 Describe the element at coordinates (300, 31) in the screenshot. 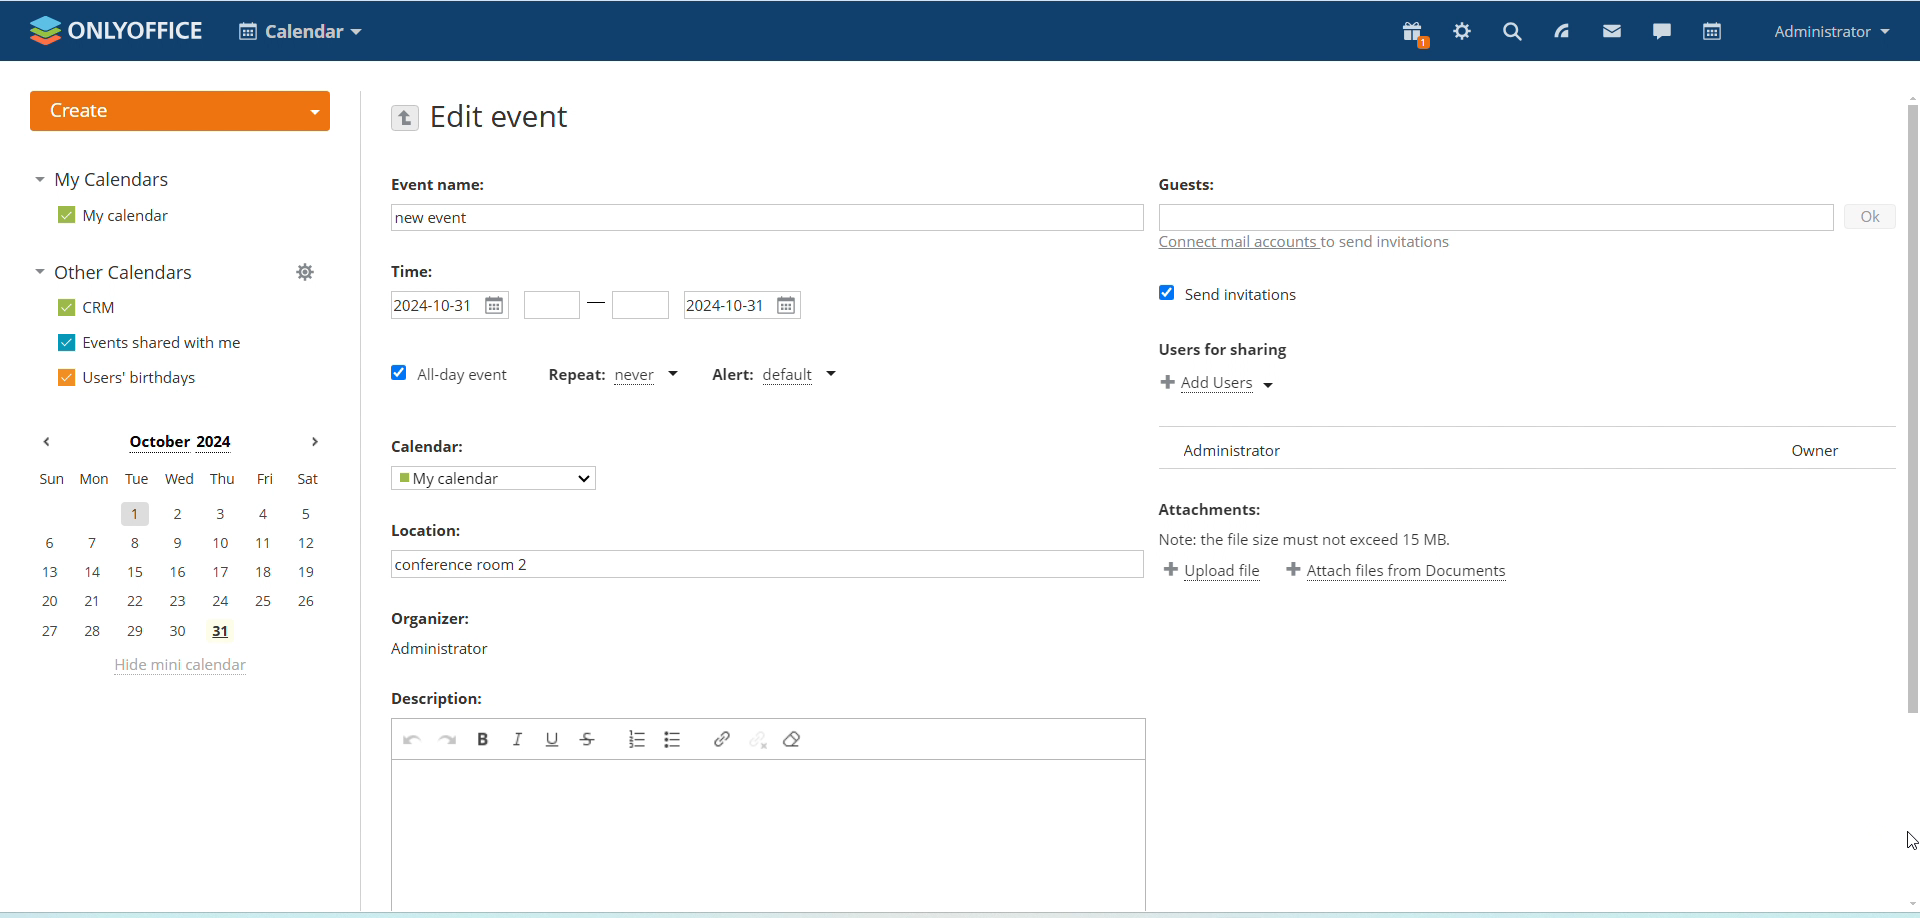

I see `select application` at that location.